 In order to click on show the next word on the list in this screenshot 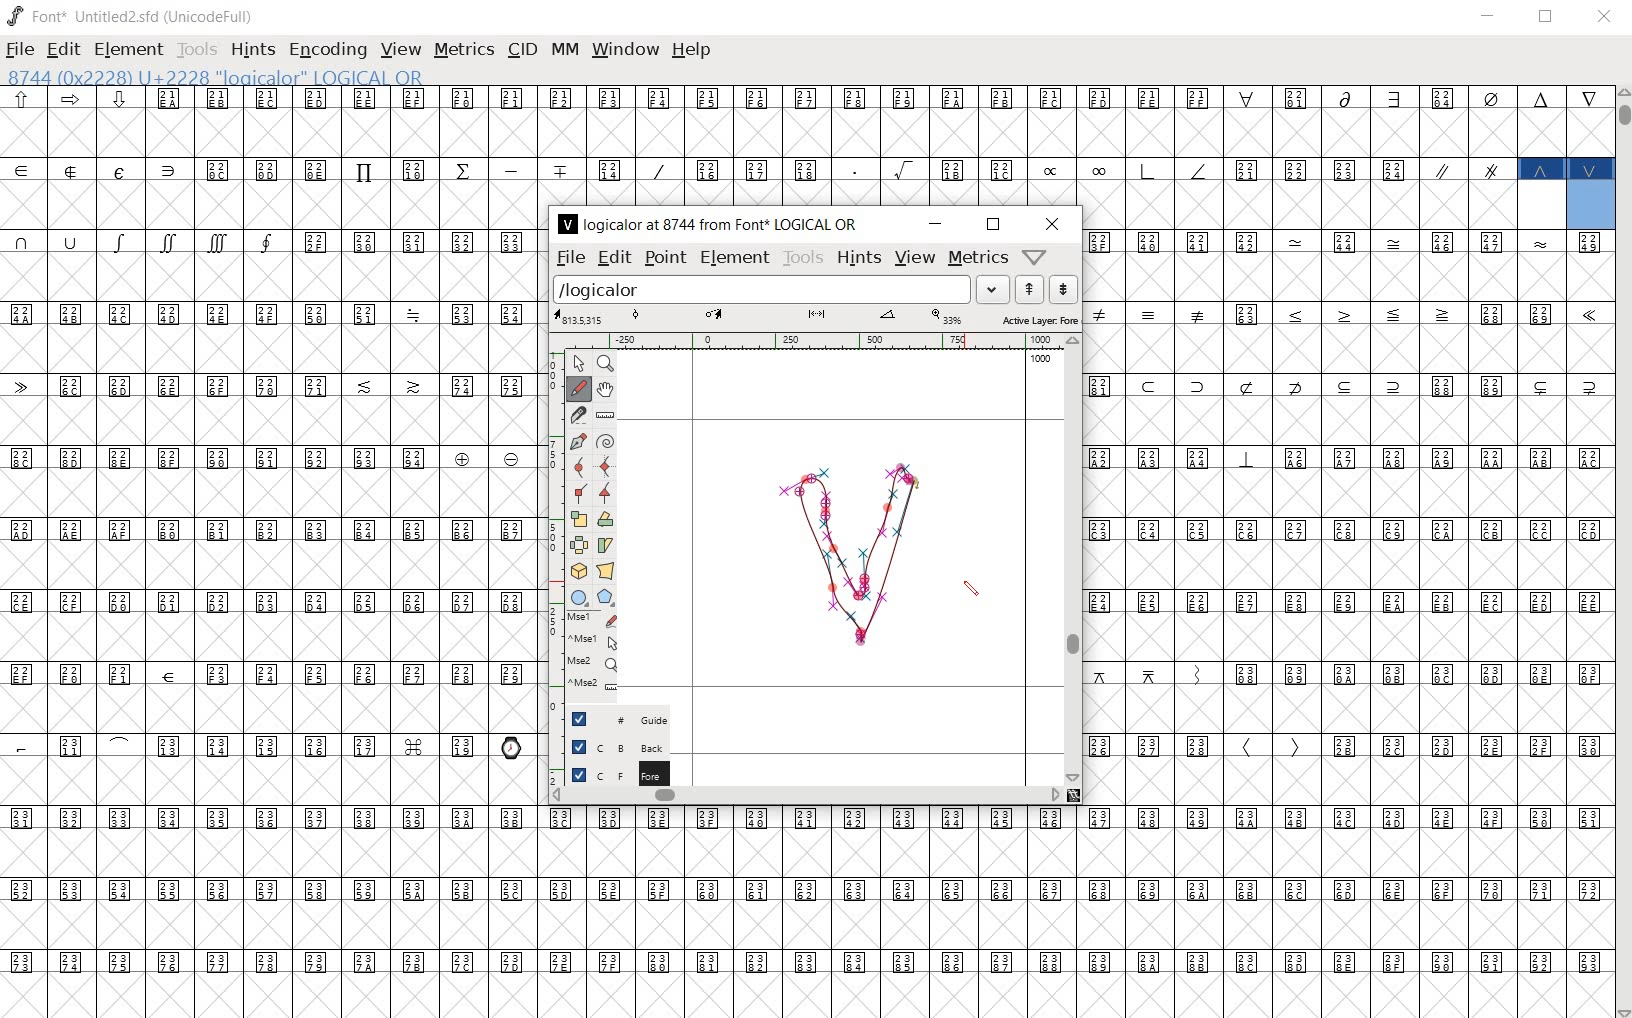, I will do `click(1029, 288)`.